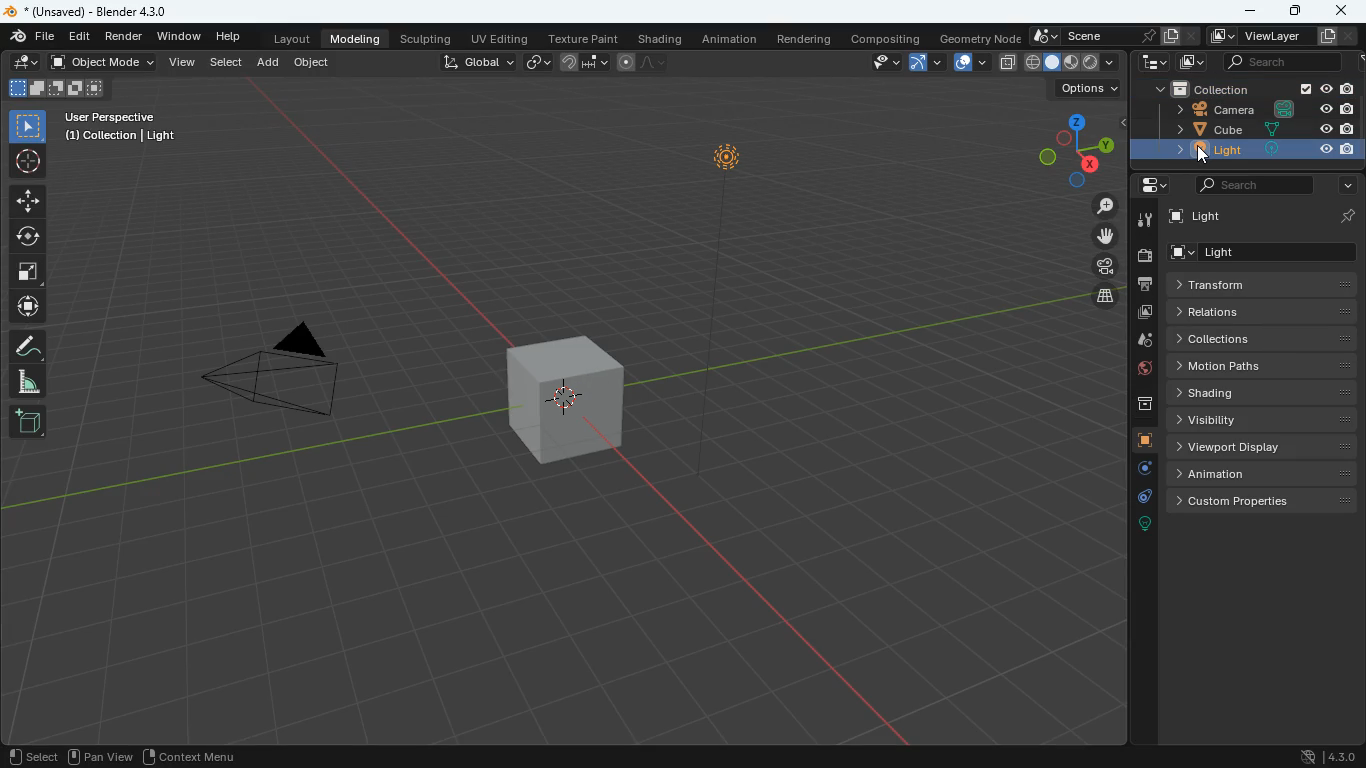 The width and height of the screenshot is (1366, 768). What do you see at coordinates (729, 40) in the screenshot?
I see `animation` at bounding box center [729, 40].